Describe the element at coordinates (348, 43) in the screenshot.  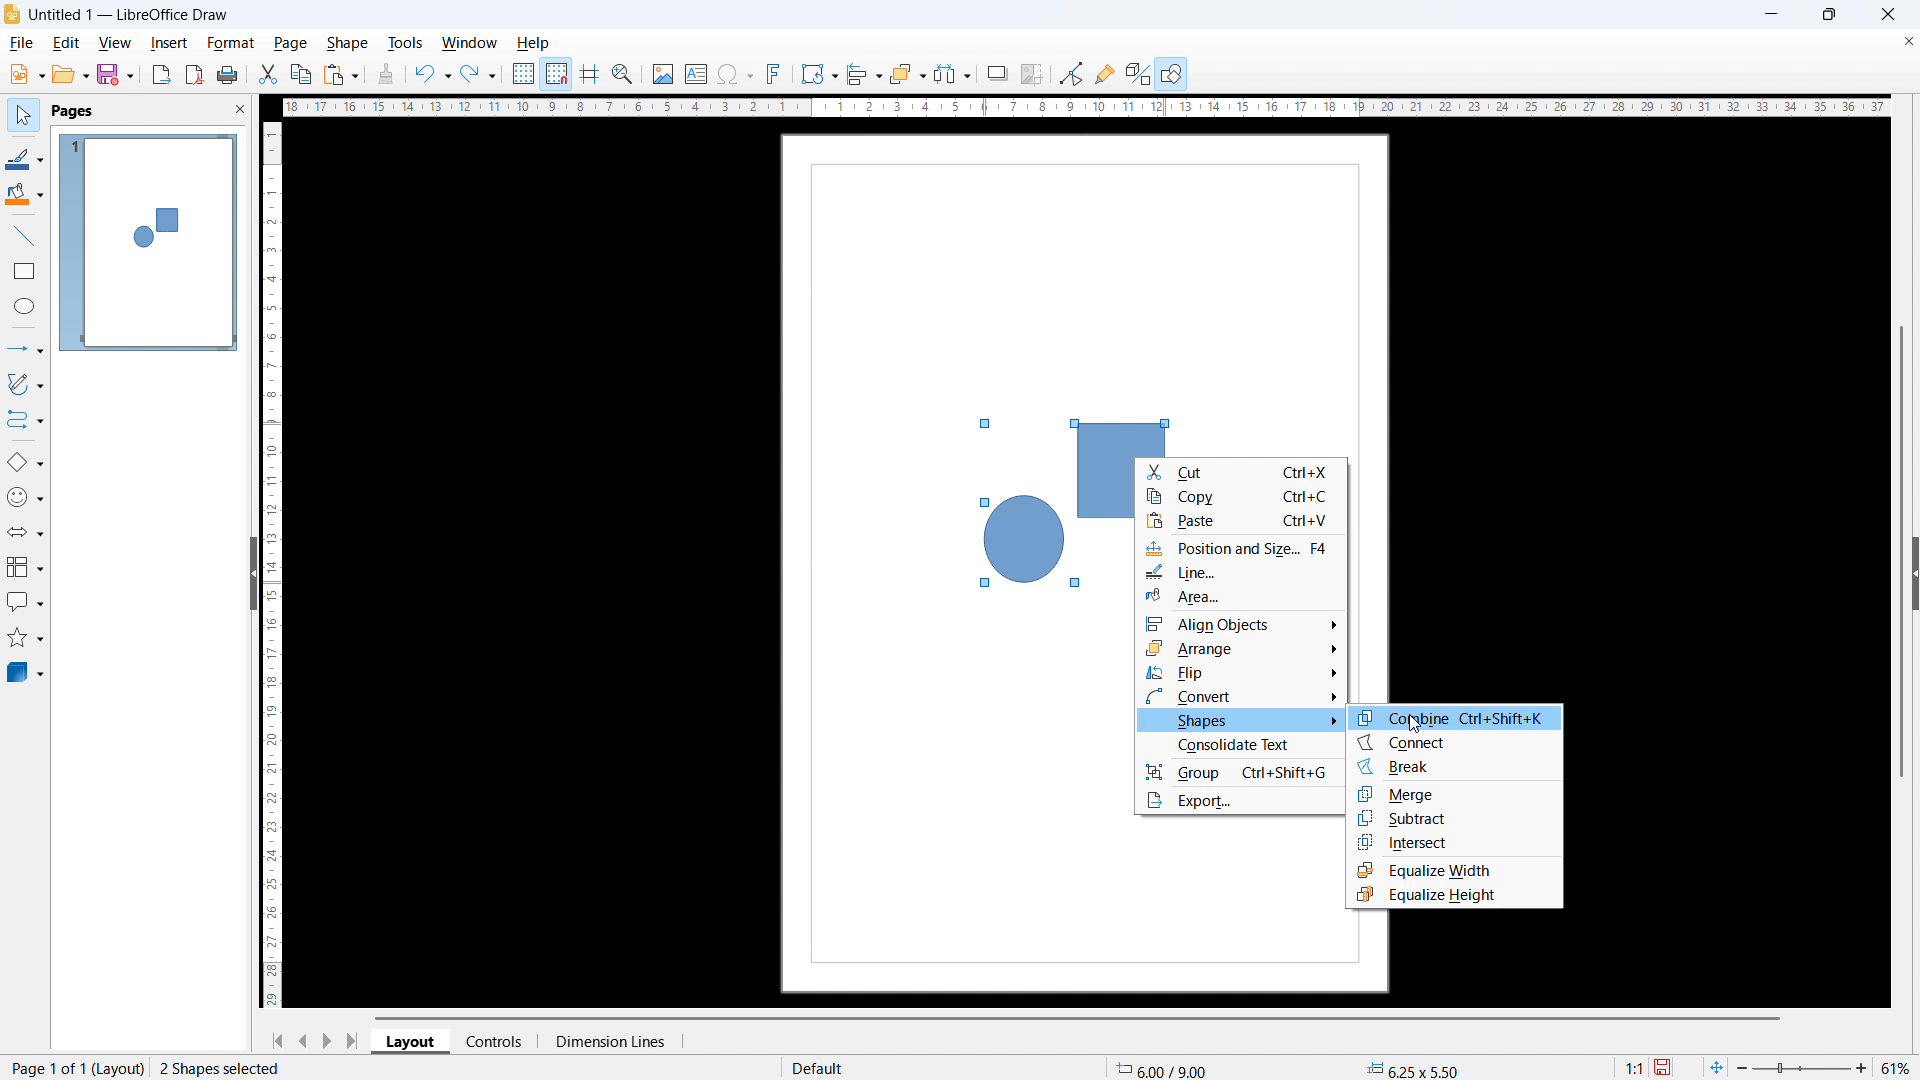
I see `shape` at that location.